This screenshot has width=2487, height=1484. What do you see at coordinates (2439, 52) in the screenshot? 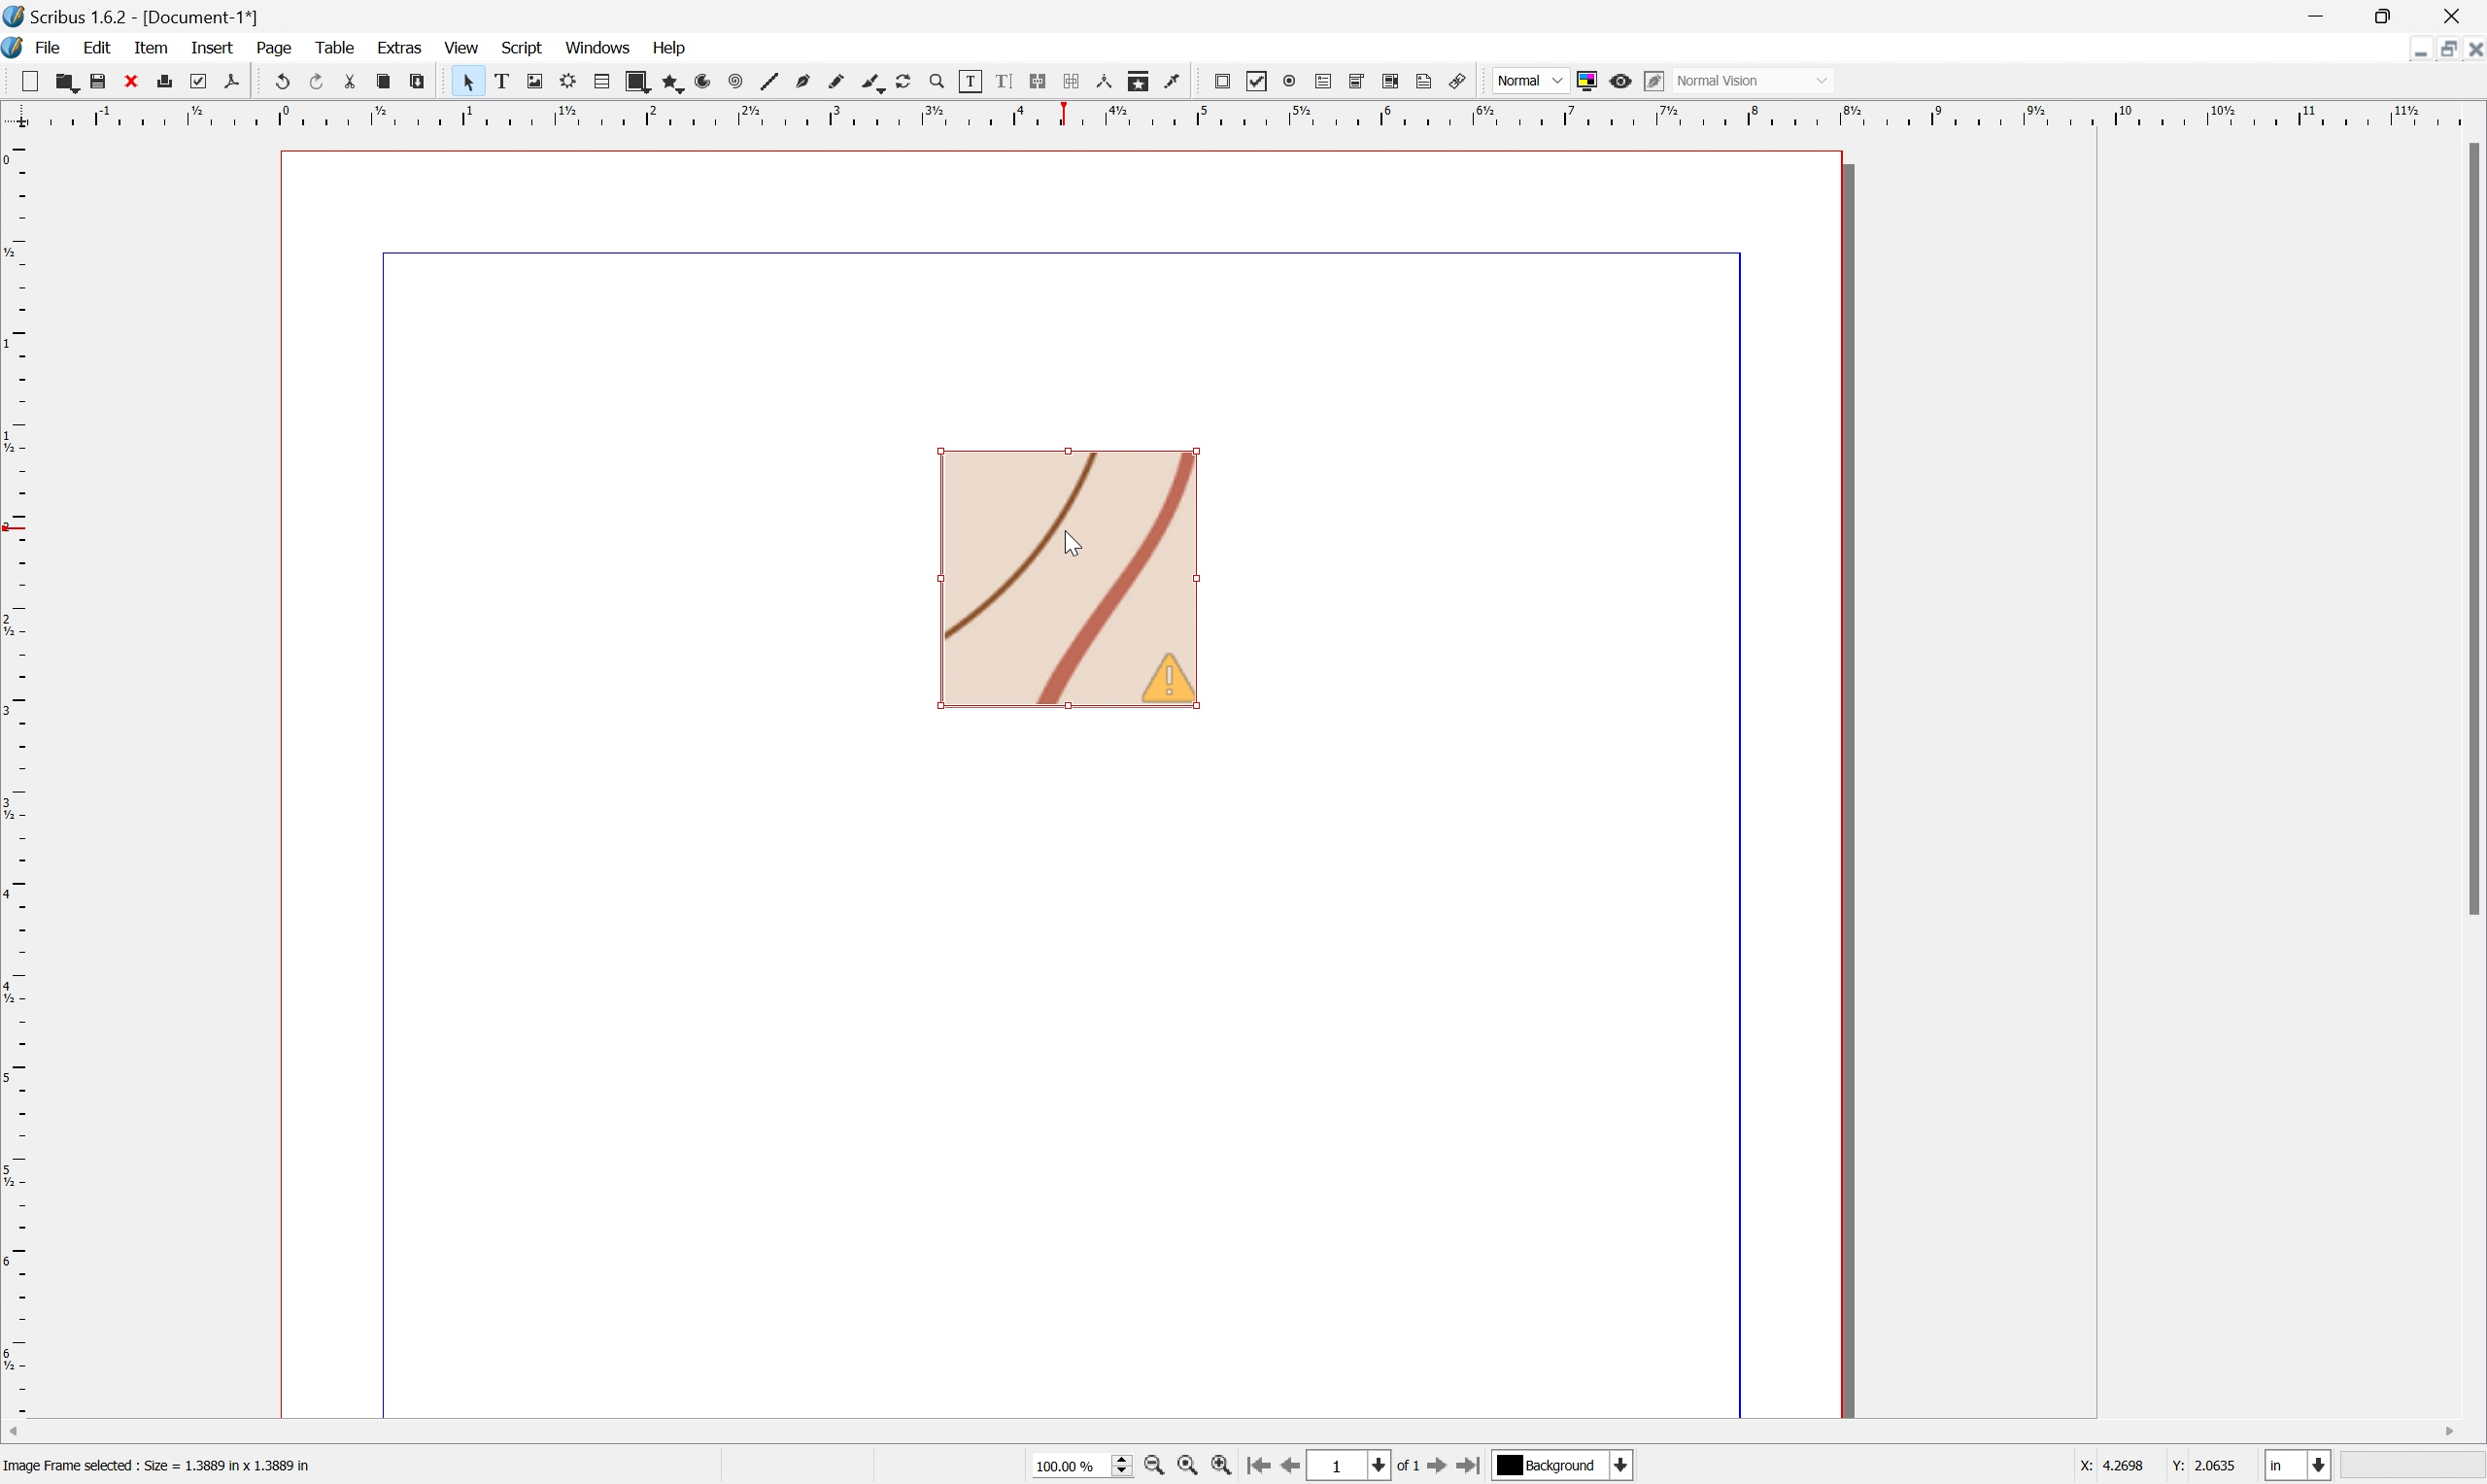
I see `Restore down` at bounding box center [2439, 52].